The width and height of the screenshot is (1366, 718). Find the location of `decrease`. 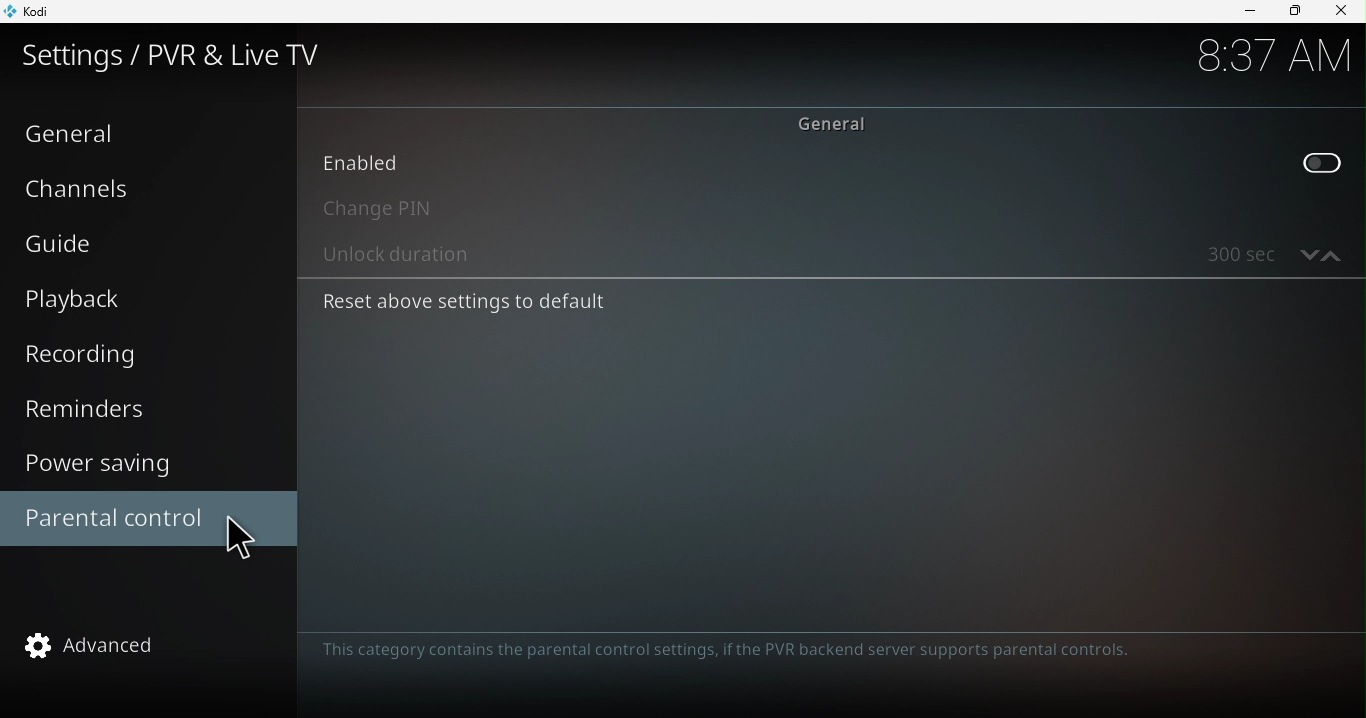

decrease is located at coordinates (1306, 253).